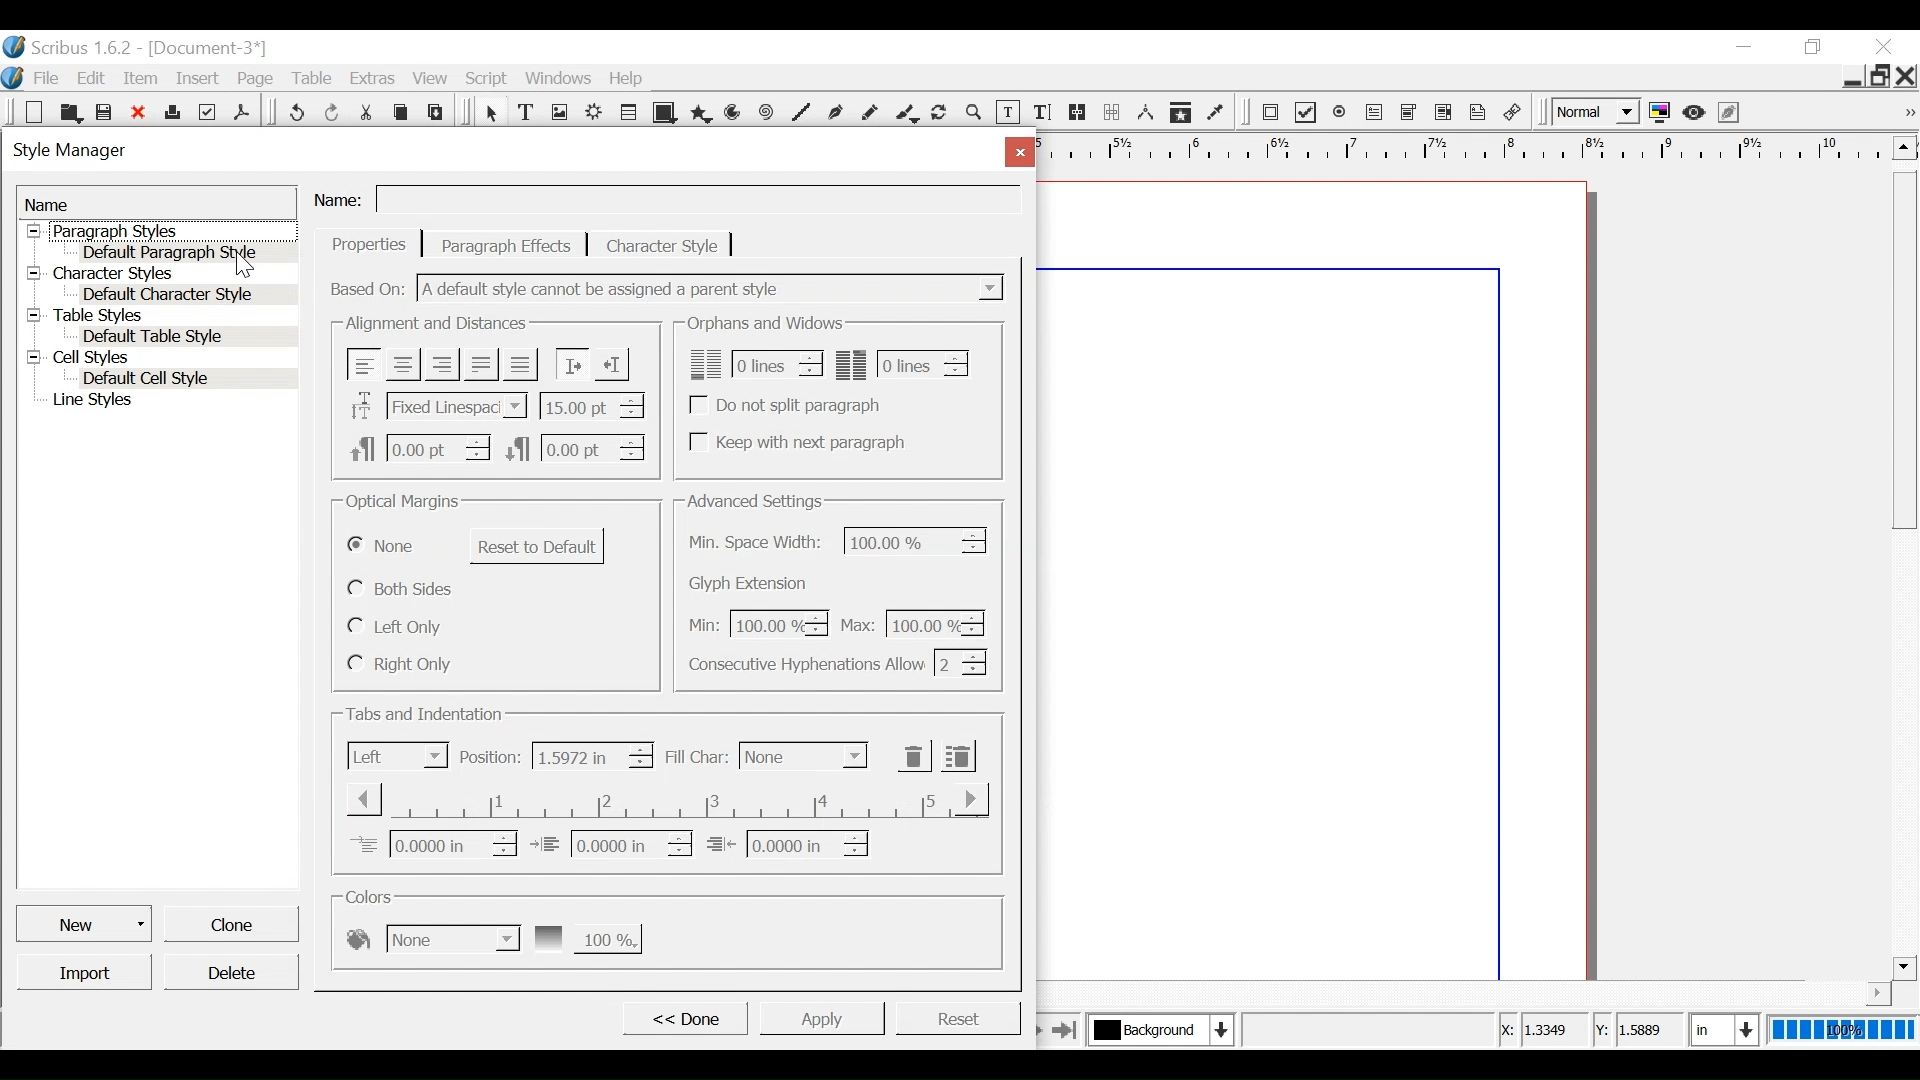 The width and height of the screenshot is (1920, 1080). What do you see at coordinates (908, 115) in the screenshot?
I see `Caligraphic line` at bounding box center [908, 115].